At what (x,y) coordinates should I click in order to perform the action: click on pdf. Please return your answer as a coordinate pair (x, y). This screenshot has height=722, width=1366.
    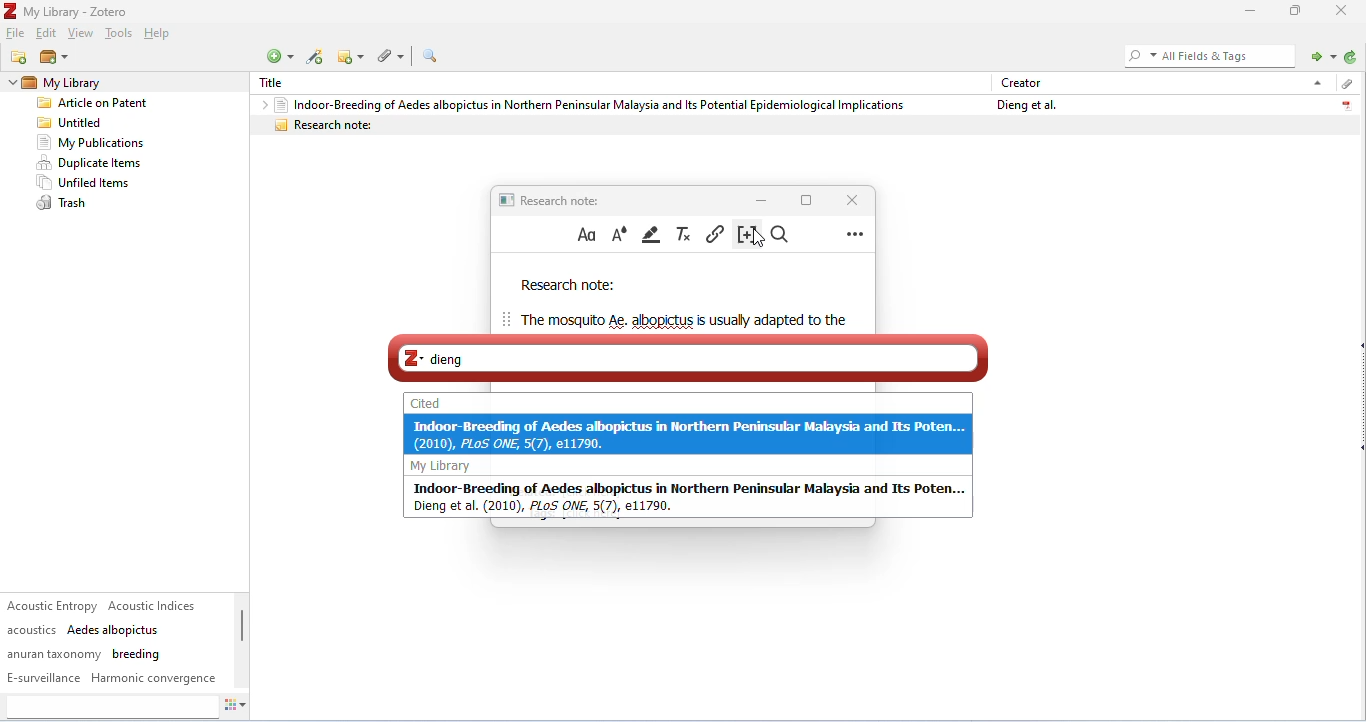
    Looking at the image, I should click on (1346, 103).